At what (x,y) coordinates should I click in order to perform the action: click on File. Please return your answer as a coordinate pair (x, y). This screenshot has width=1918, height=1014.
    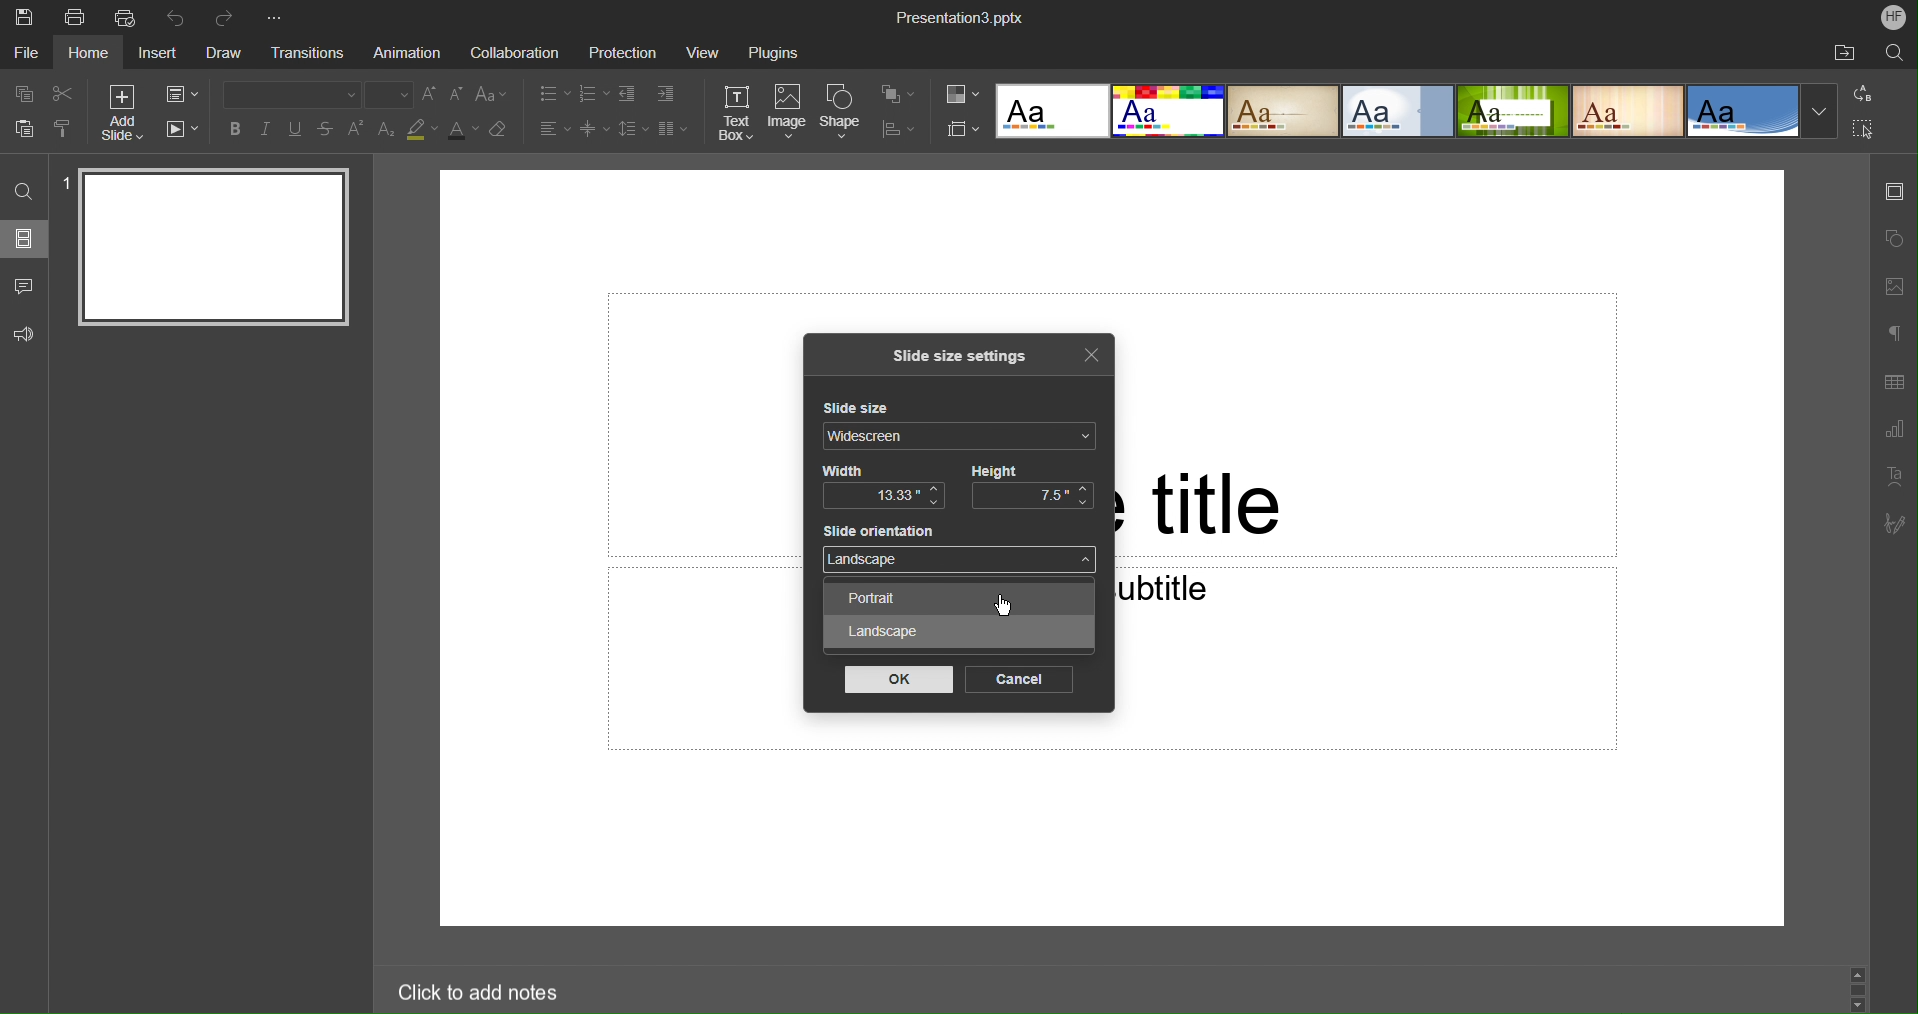
    Looking at the image, I should click on (24, 55).